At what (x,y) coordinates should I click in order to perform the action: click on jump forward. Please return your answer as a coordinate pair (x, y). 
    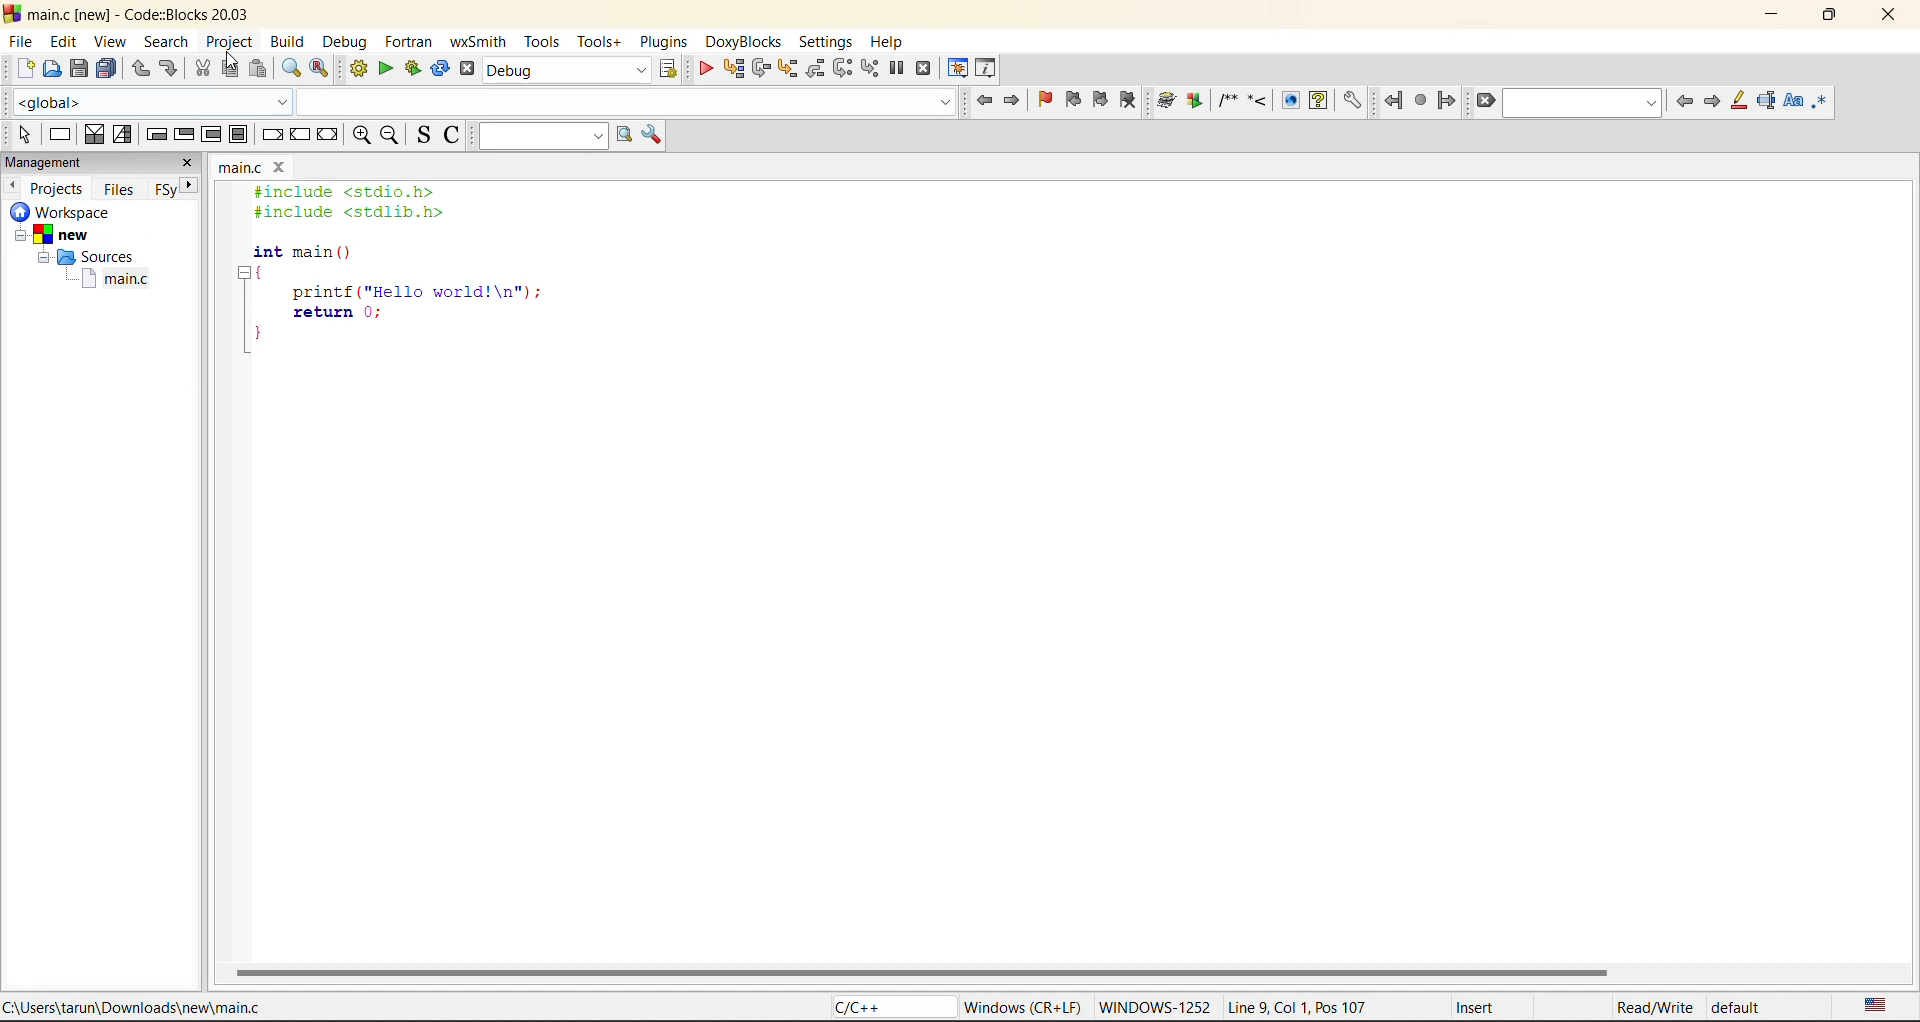
    Looking at the image, I should click on (1446, 100).